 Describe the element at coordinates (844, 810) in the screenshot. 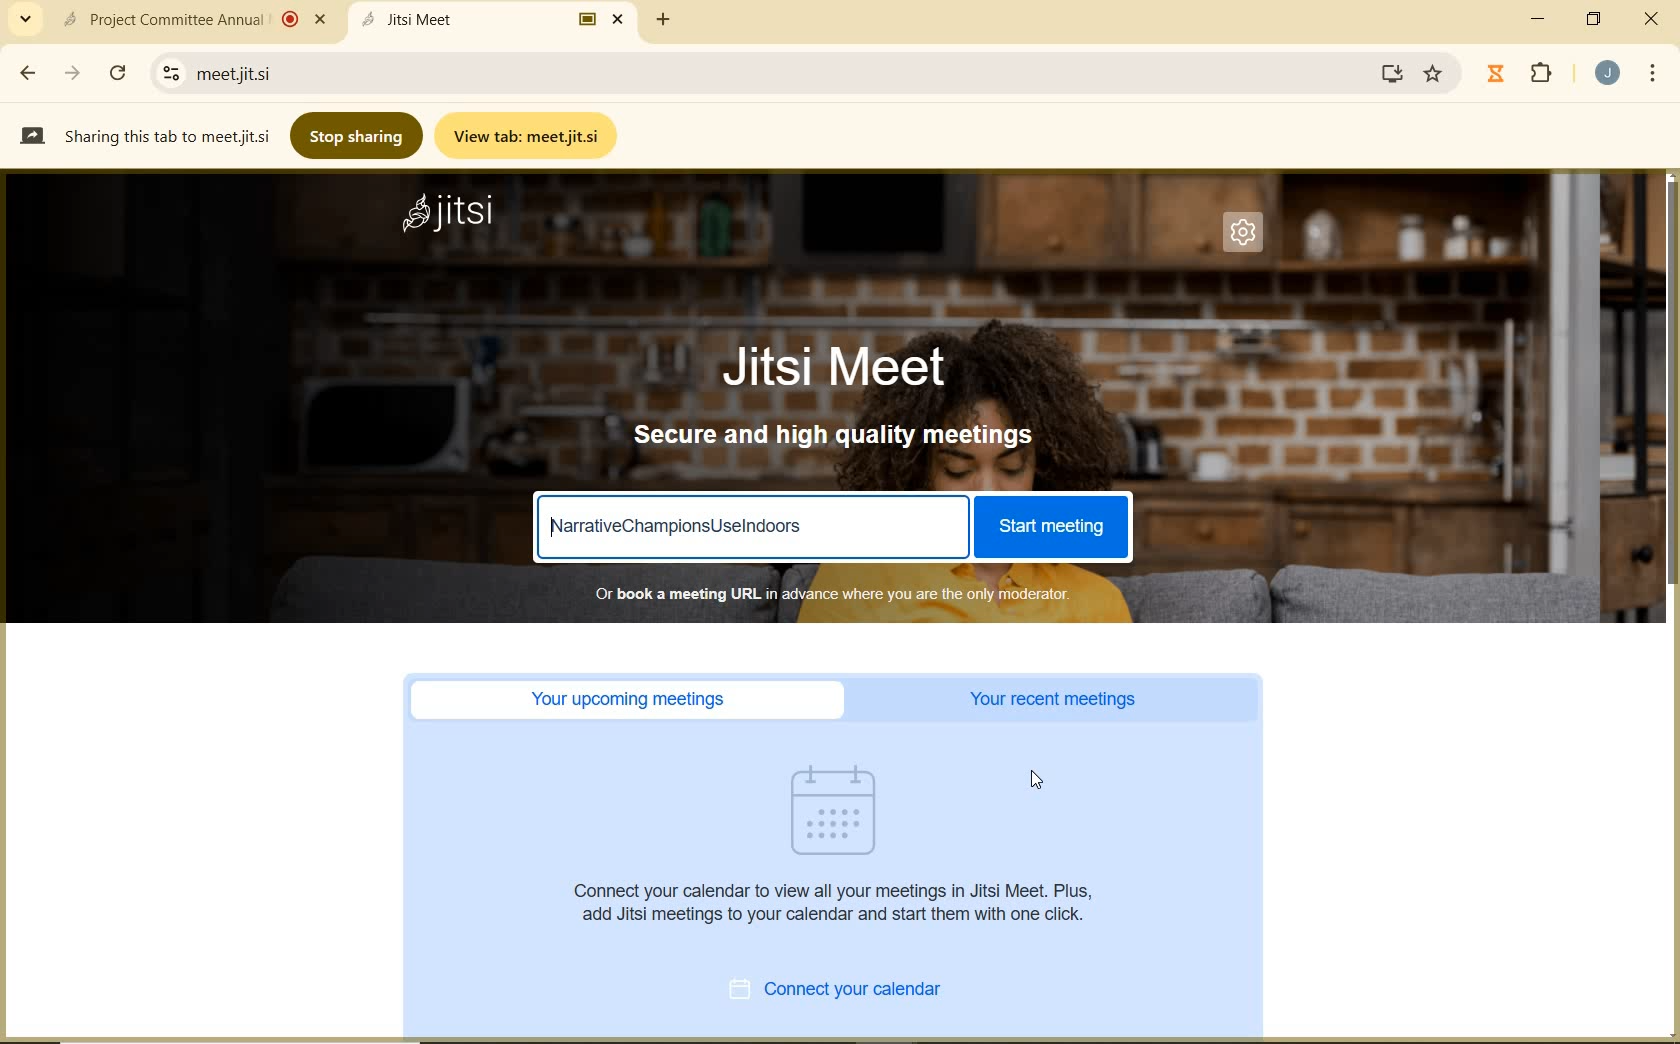

I see `image` at that location.